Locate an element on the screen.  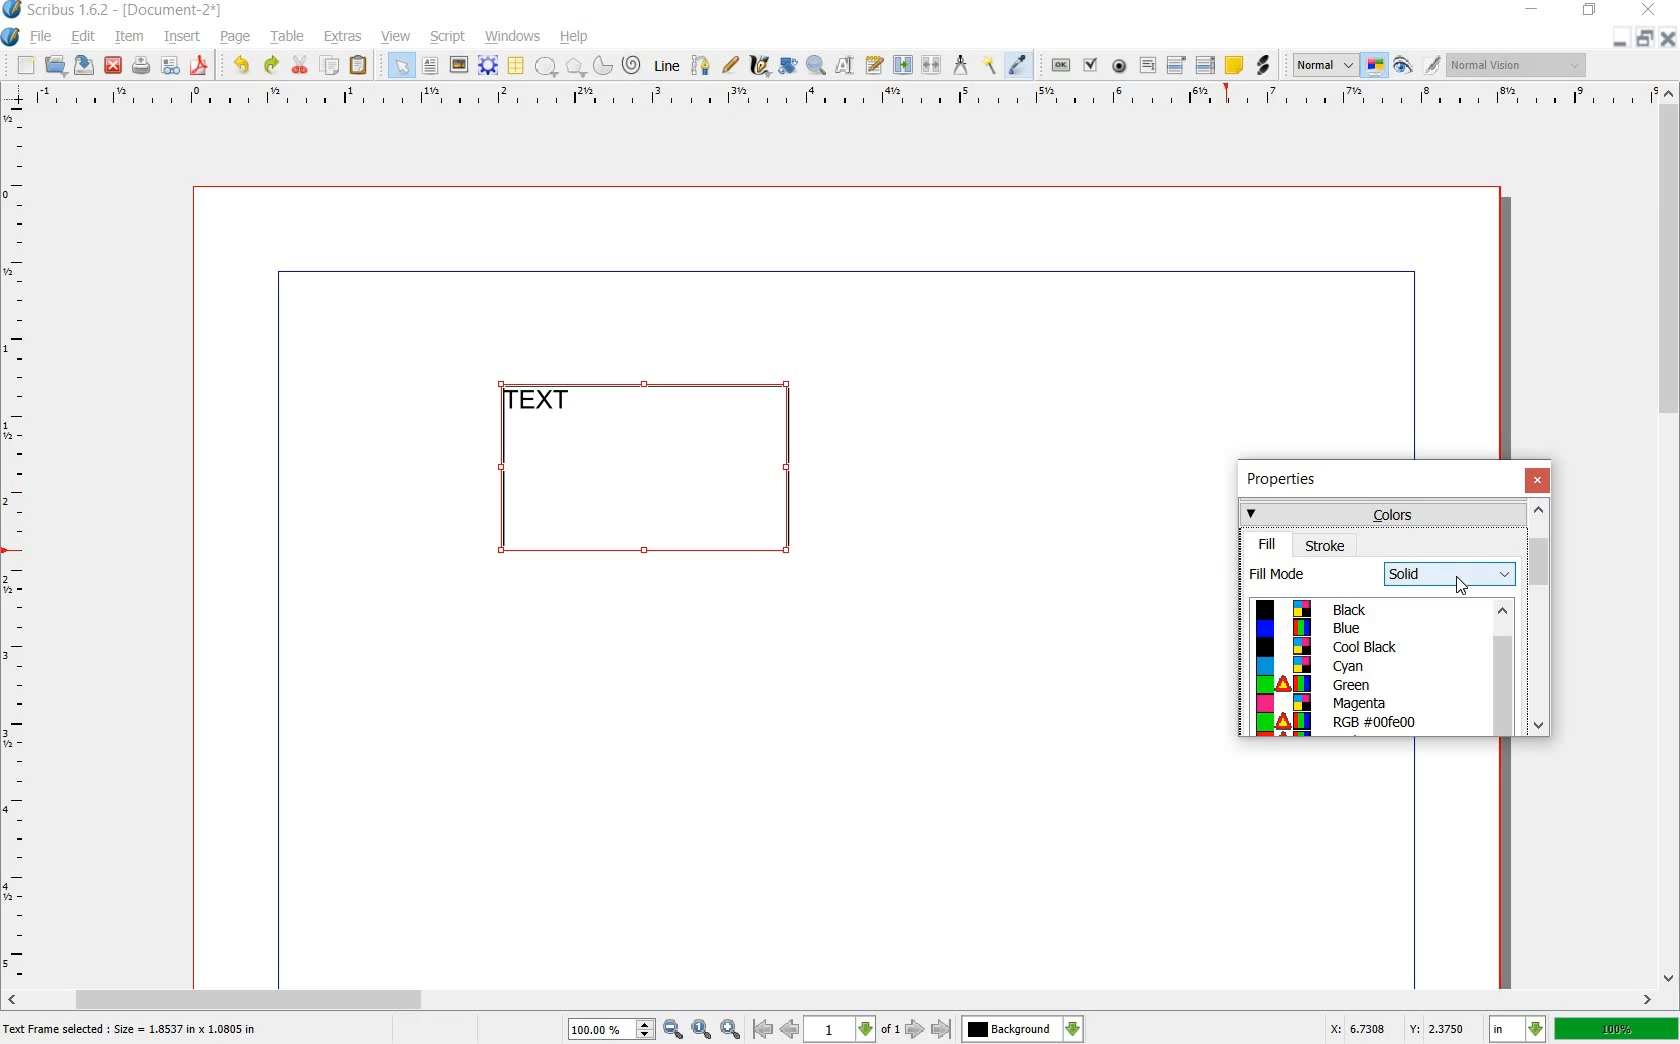
colors is located at coordinates (1381, 513).